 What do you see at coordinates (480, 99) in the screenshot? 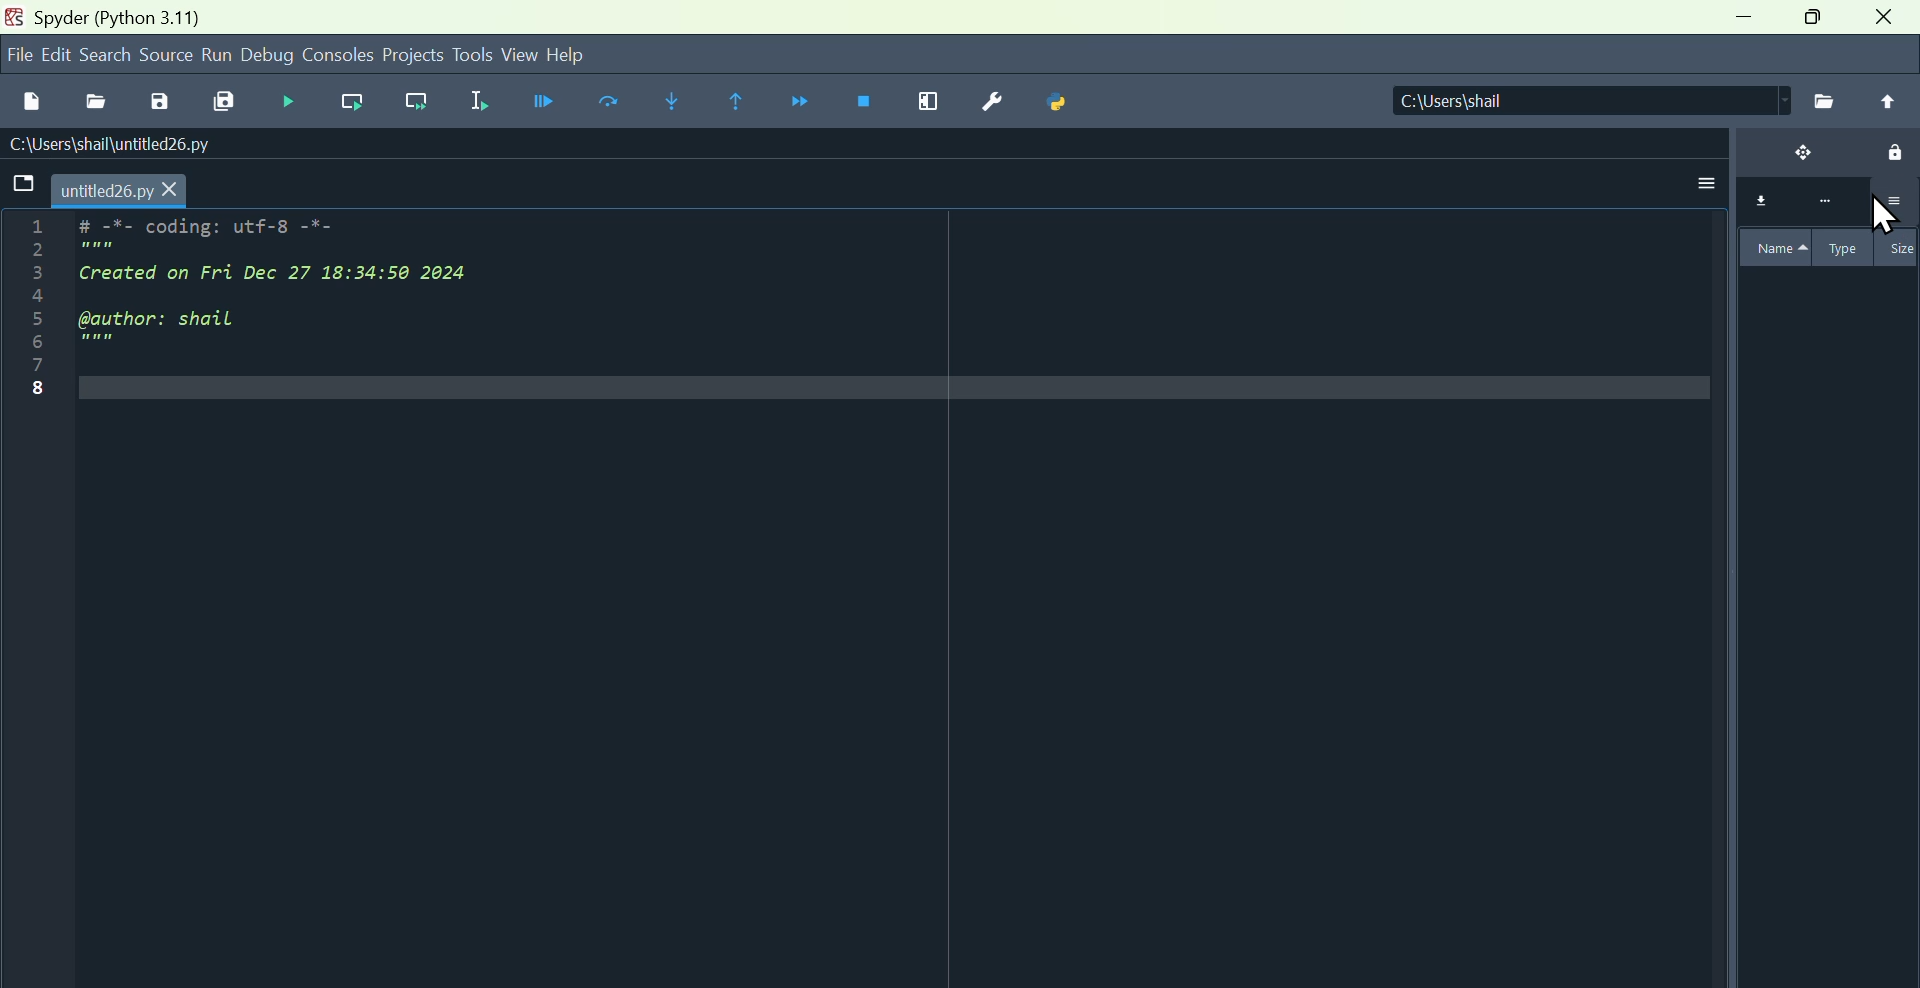
I see `Run selection` at bounding box center [480, 99].